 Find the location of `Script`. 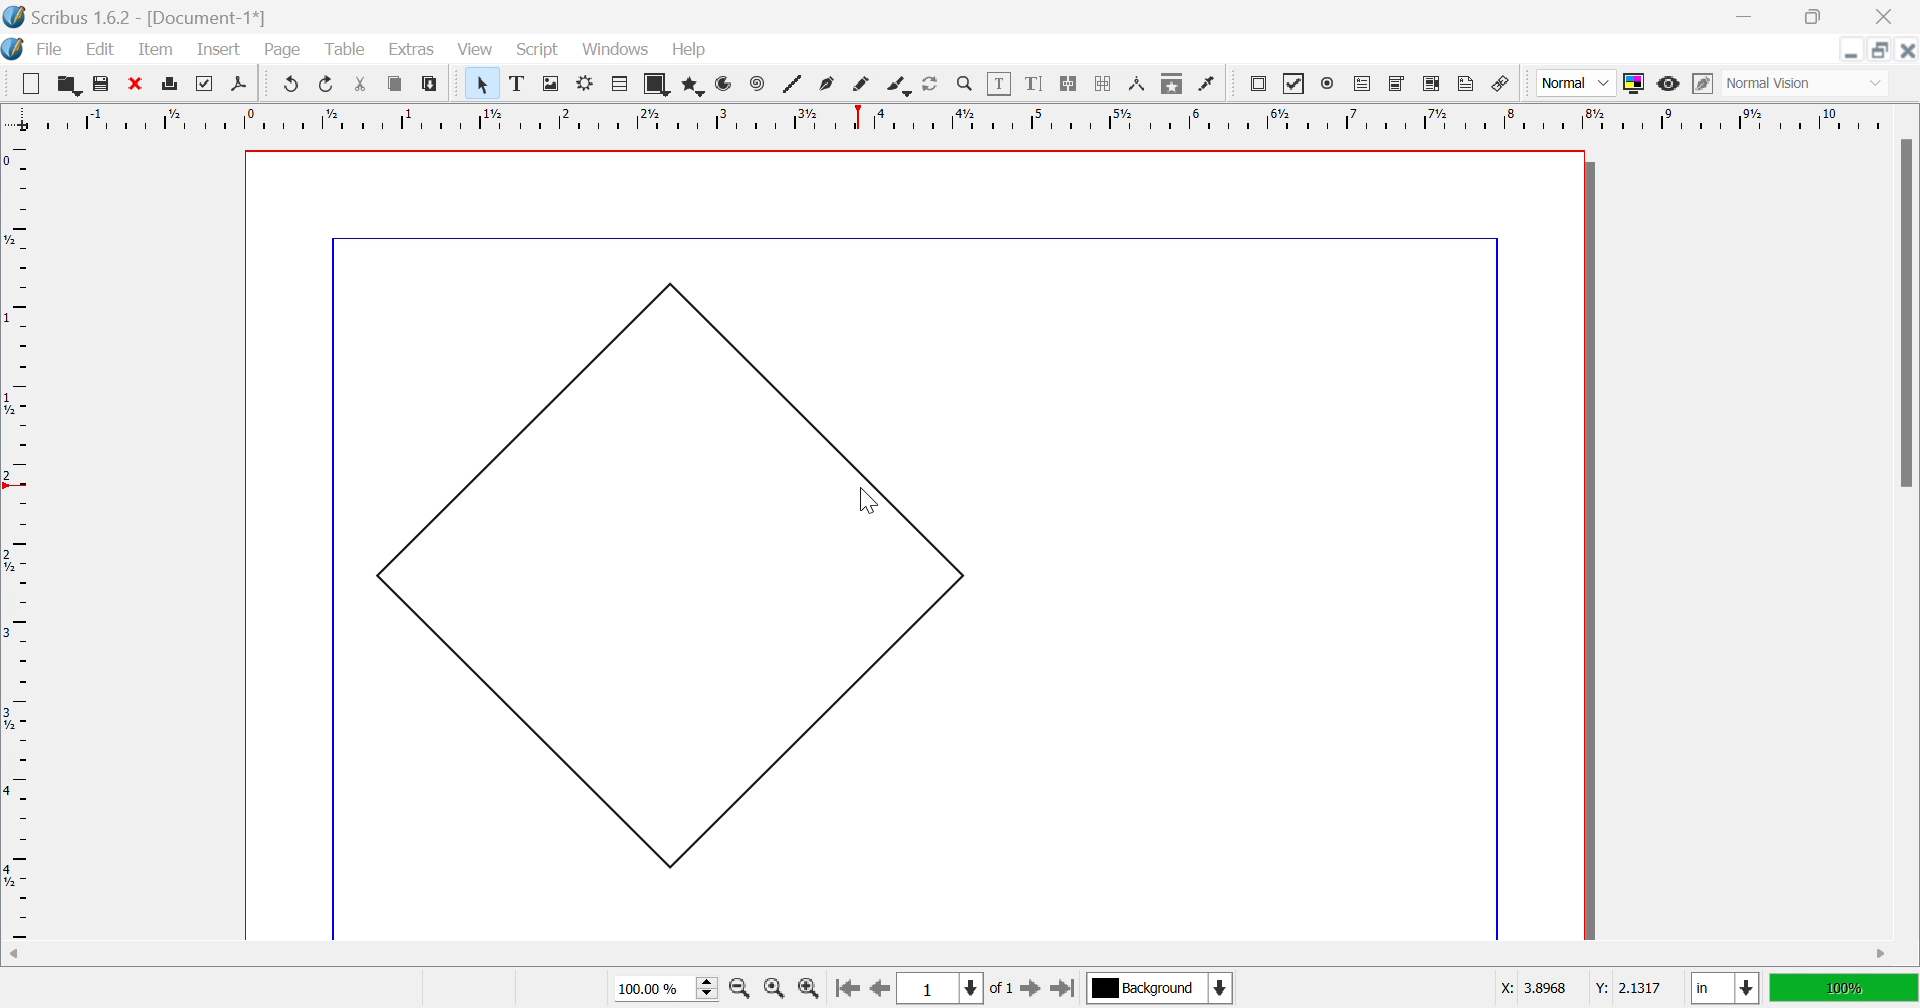

Script is located at coordinates (543, 51).